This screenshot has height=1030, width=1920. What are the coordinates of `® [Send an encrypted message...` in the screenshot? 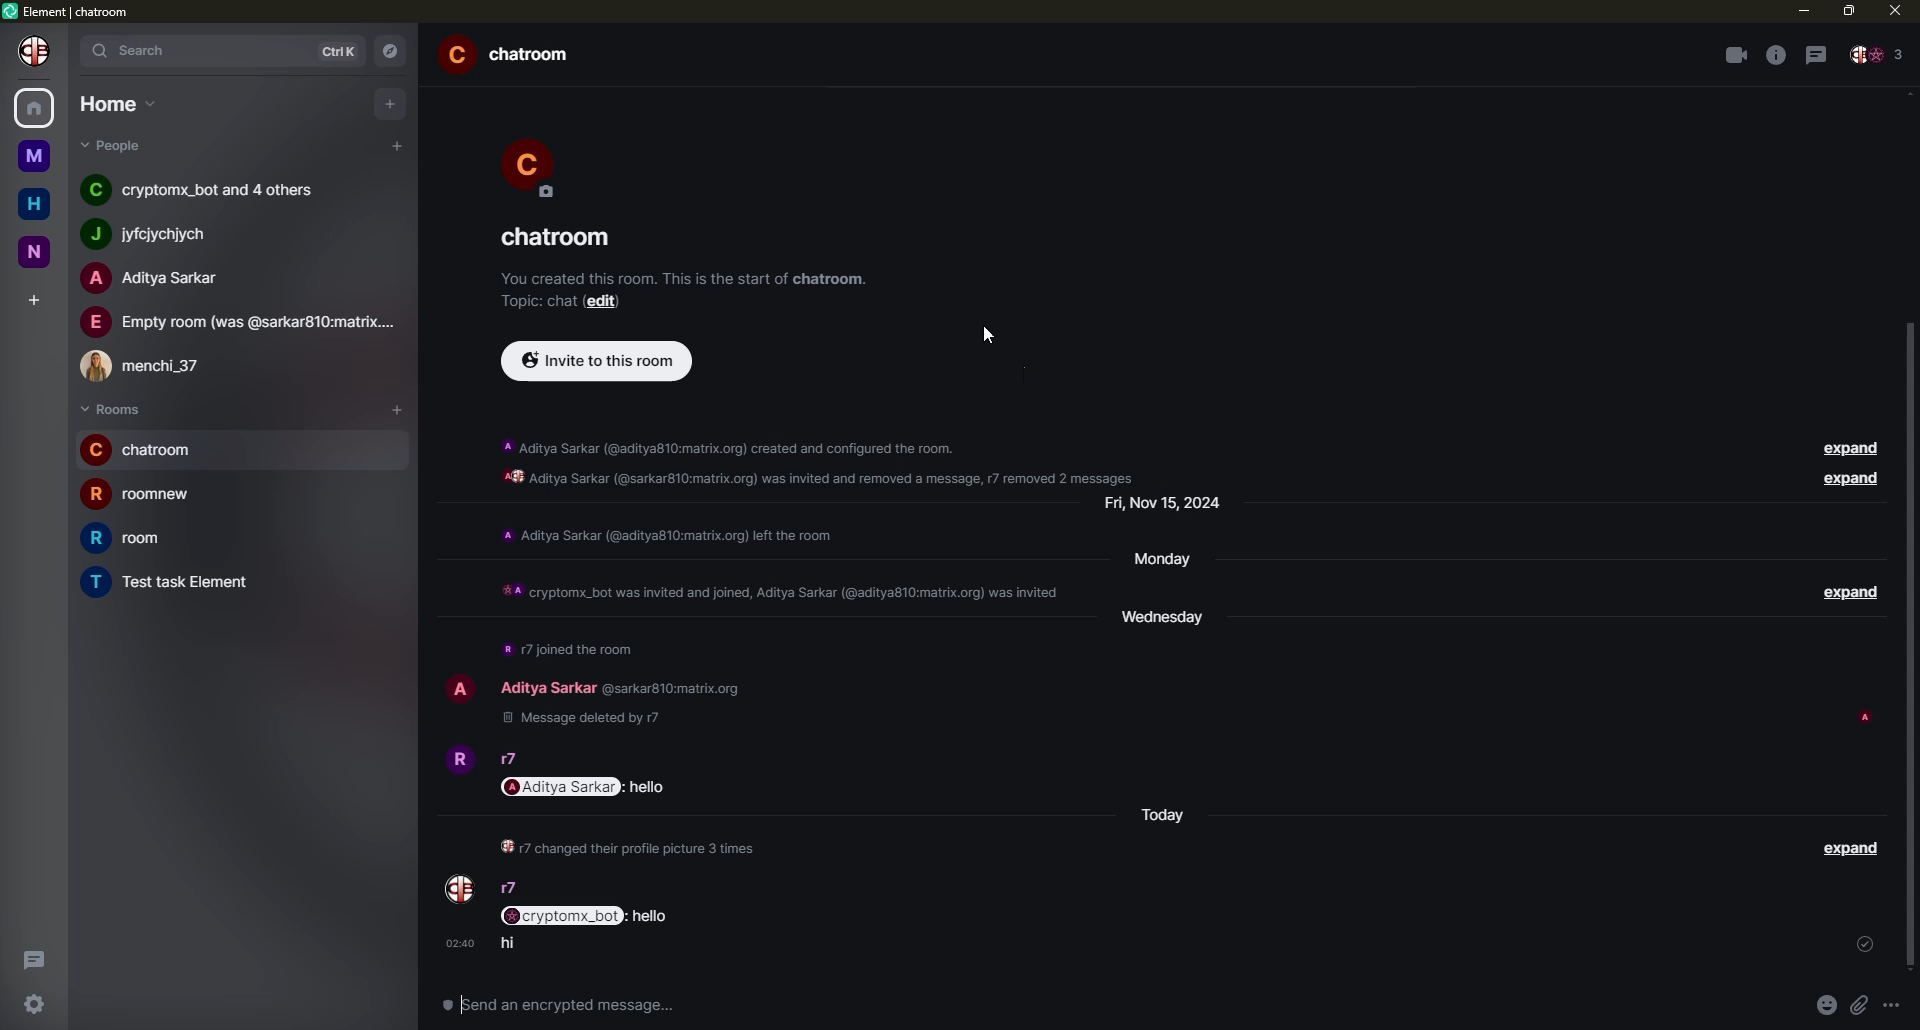 It's located at (554, 1001).